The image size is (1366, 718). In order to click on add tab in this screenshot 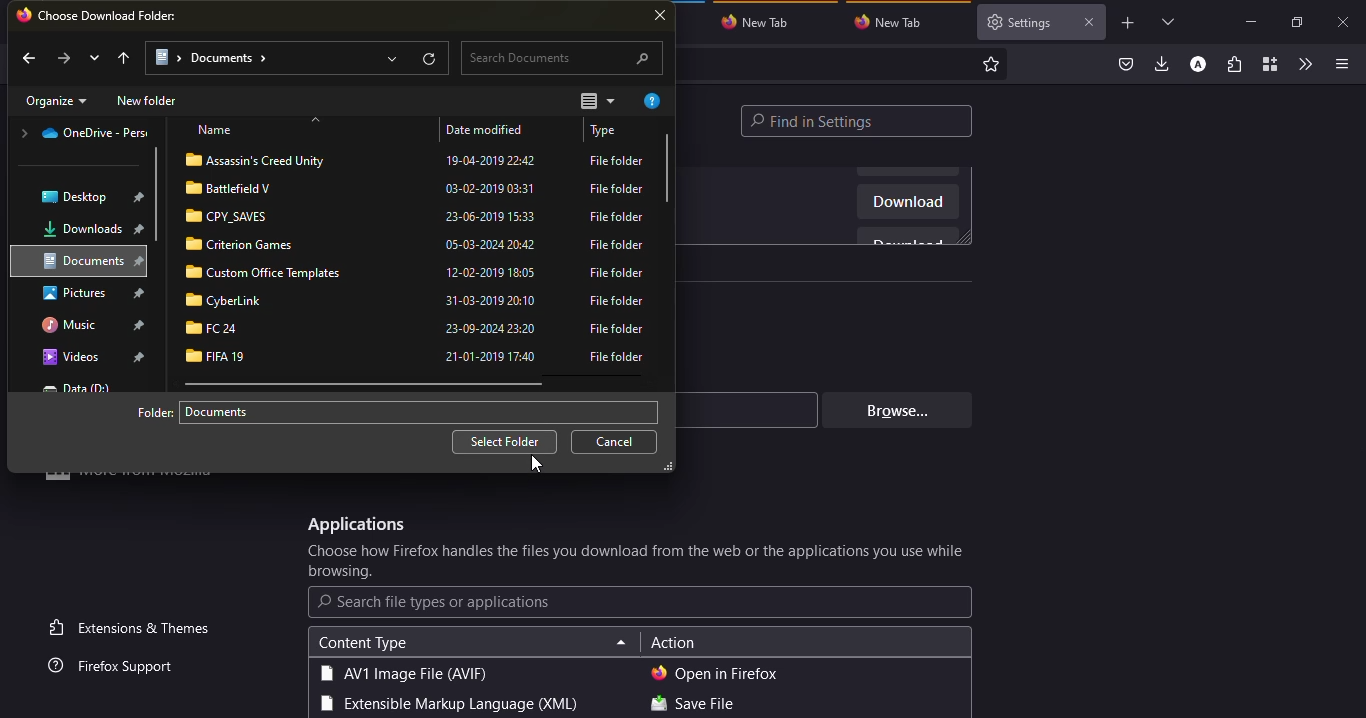, I will do `click(1128, 23)`.